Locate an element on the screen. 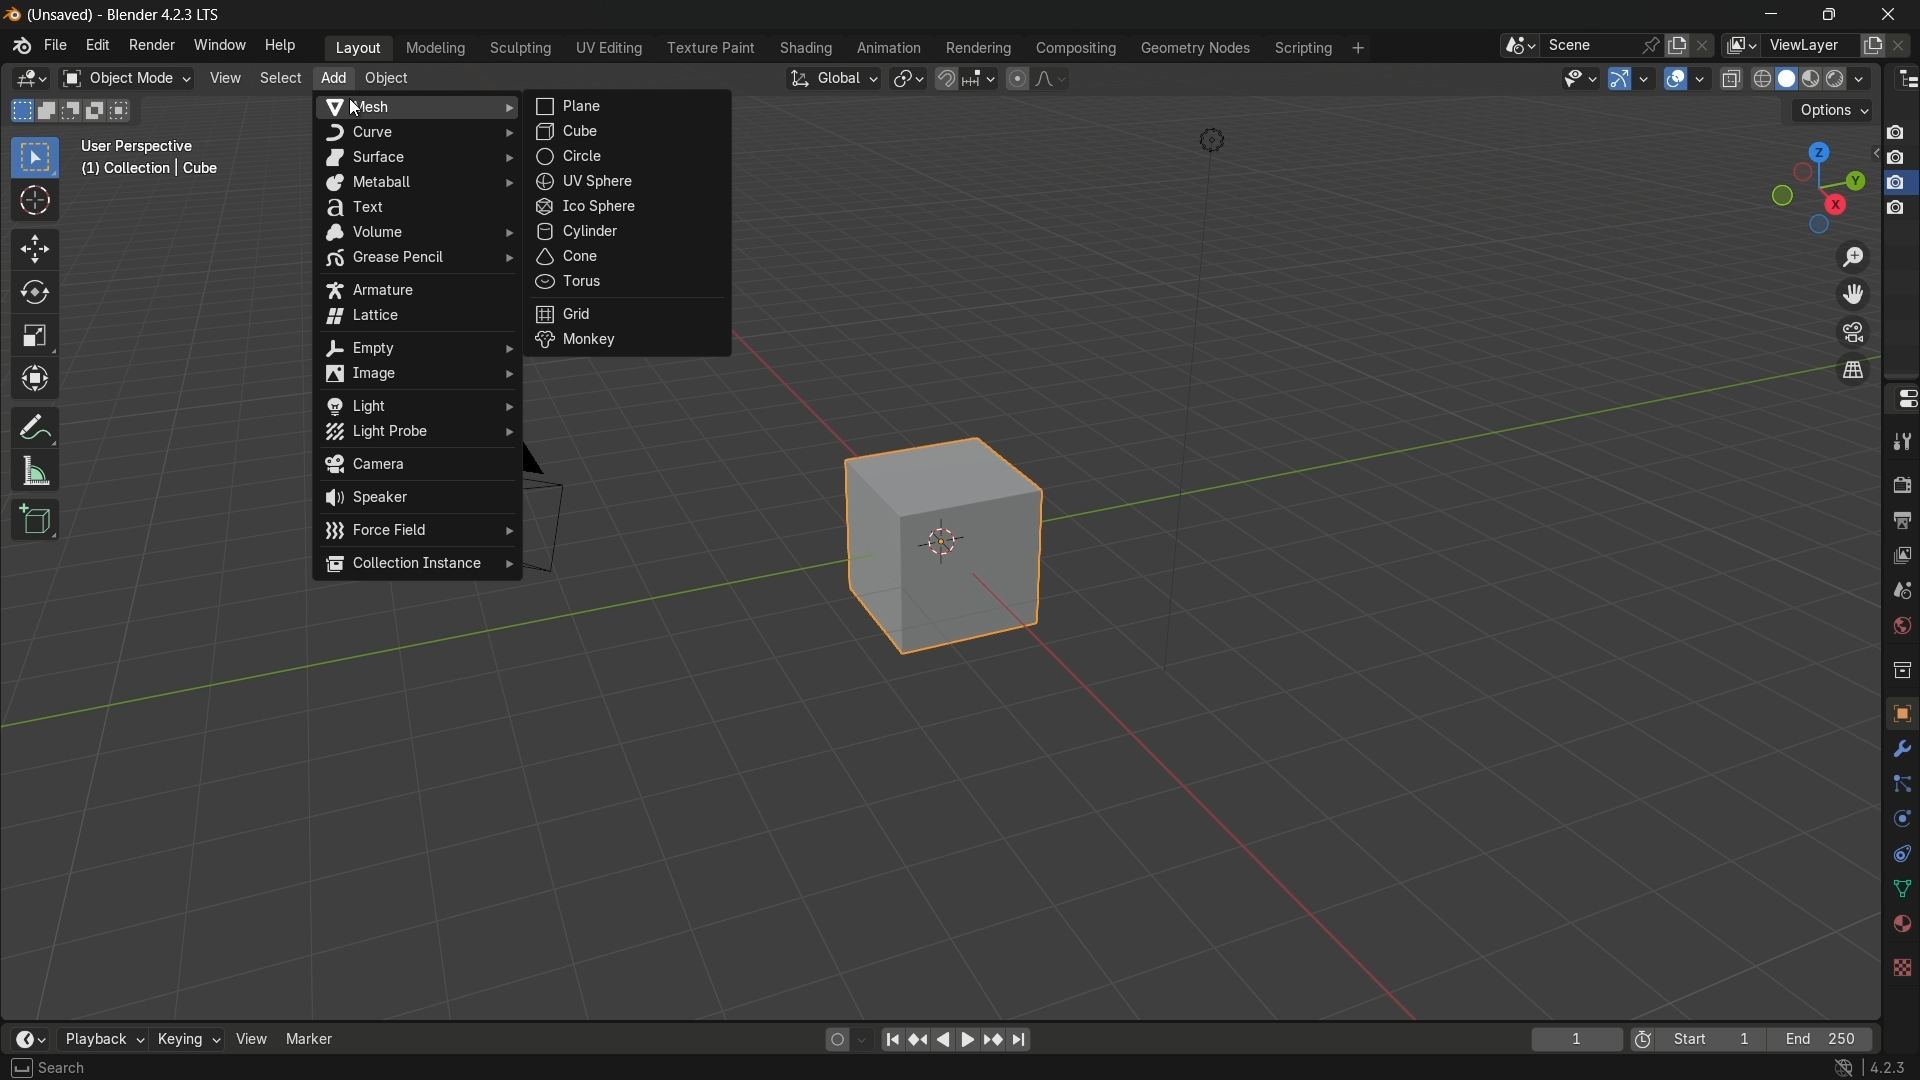  view is located at coordinates (1901, 559).